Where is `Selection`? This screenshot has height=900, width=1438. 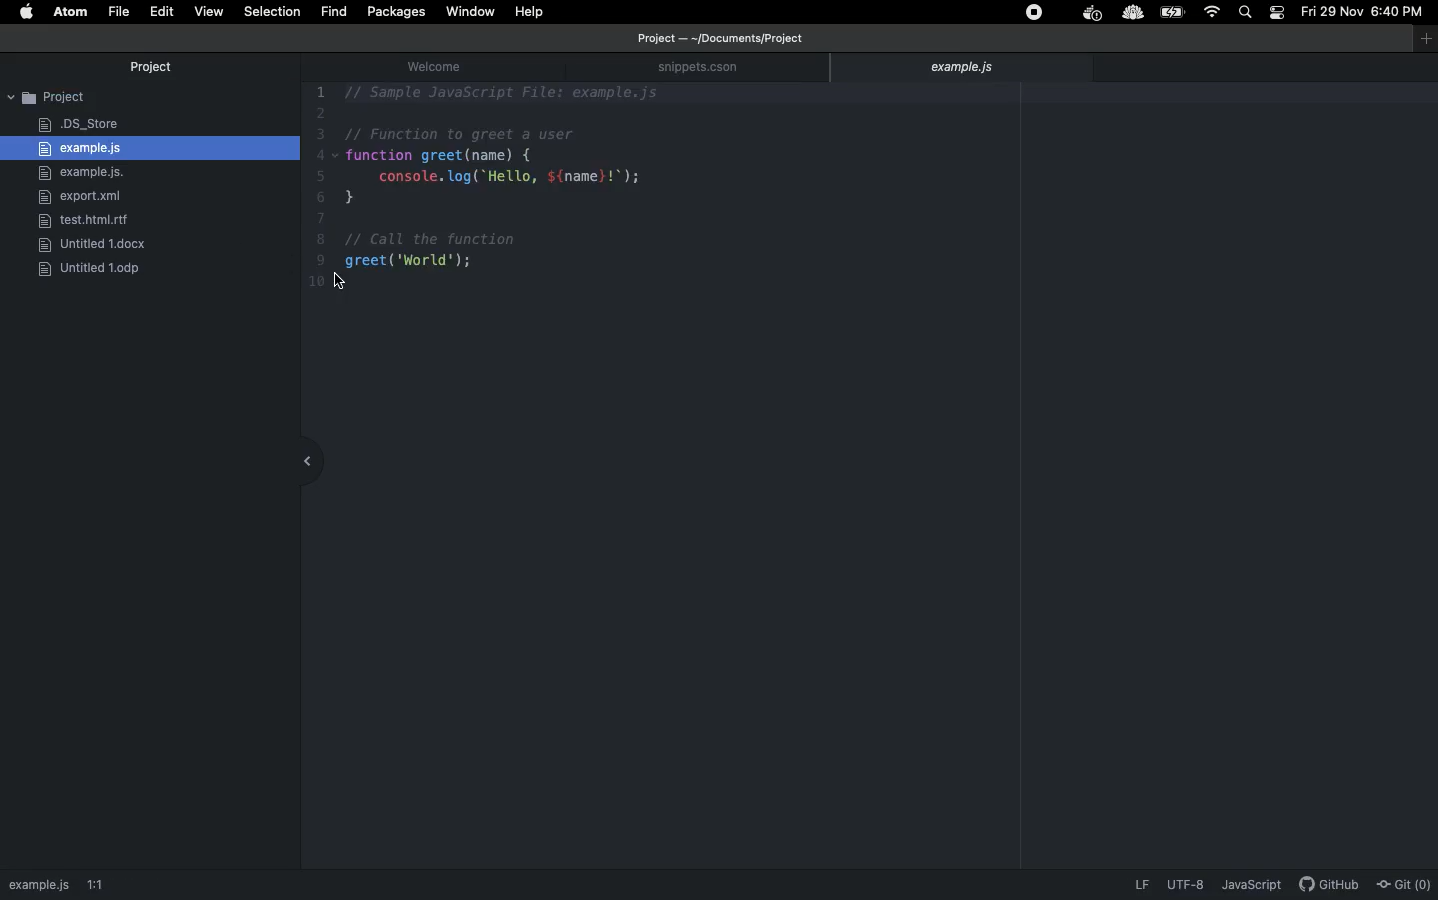 Selection is located at coordinates (275, 12).